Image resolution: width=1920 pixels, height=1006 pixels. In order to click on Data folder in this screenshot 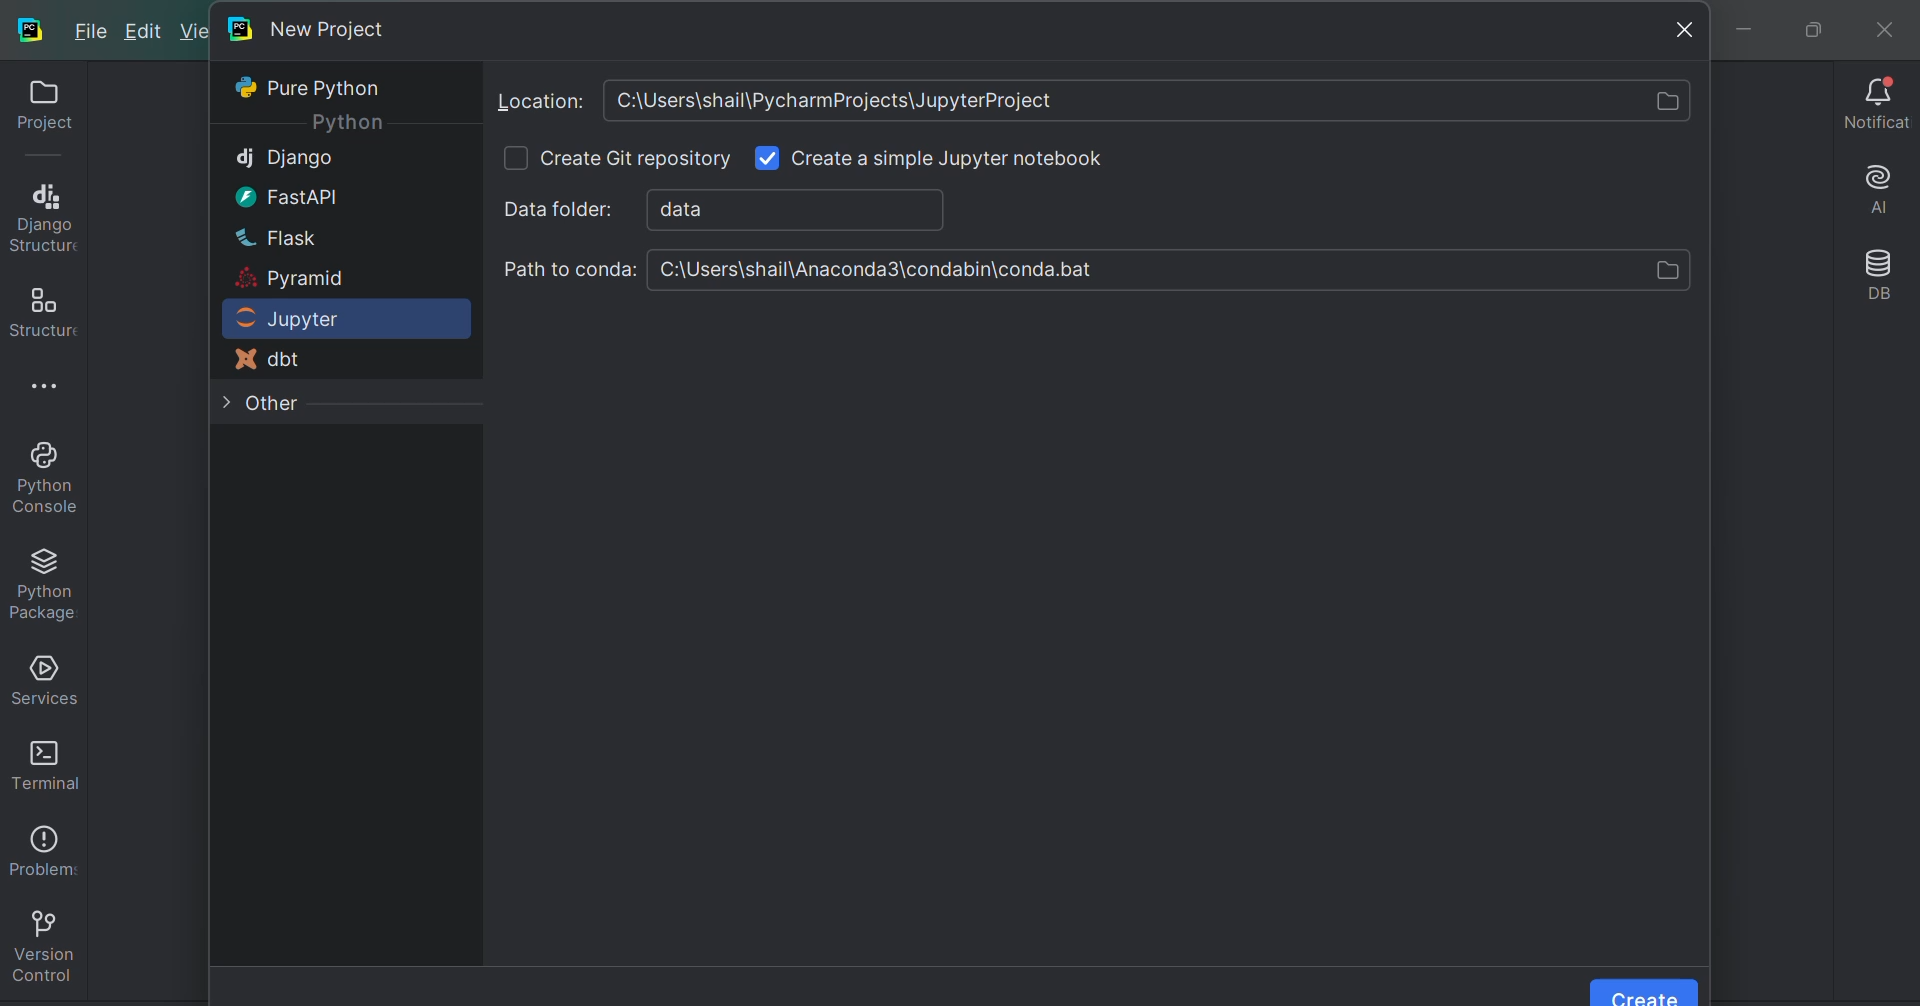, I will do `click(724, 208)`.